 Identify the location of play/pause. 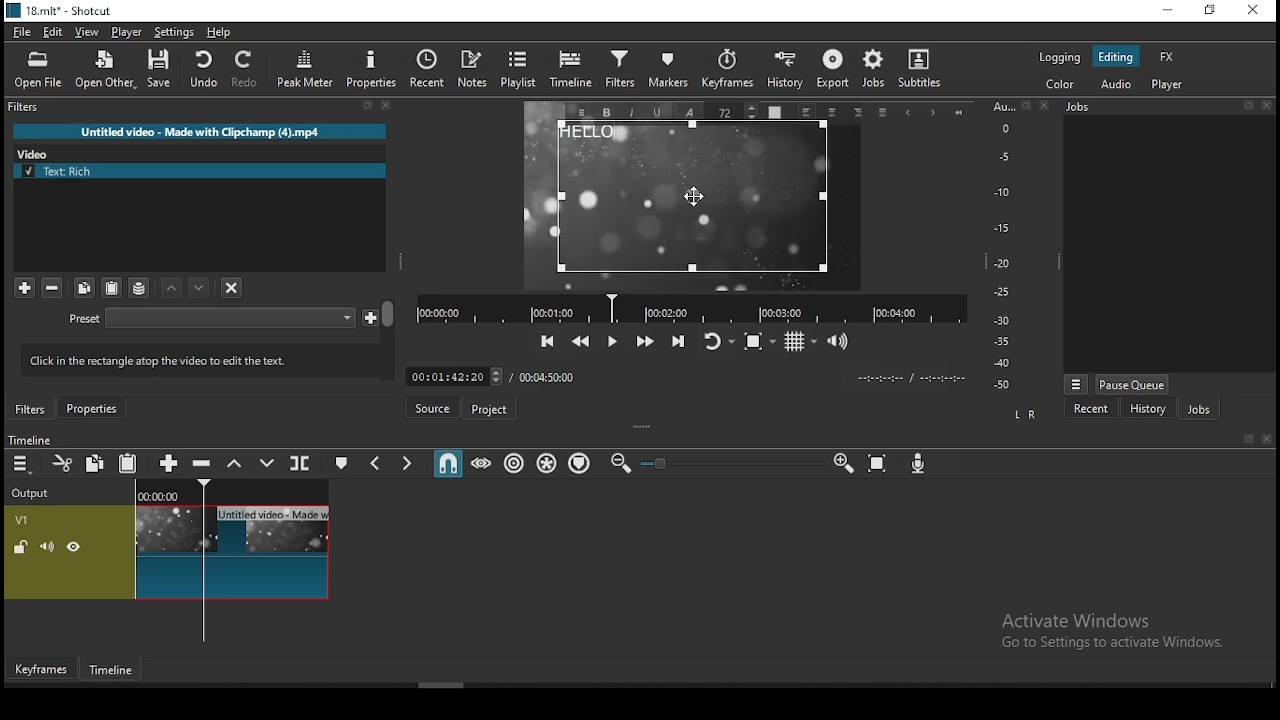
(614, 342).